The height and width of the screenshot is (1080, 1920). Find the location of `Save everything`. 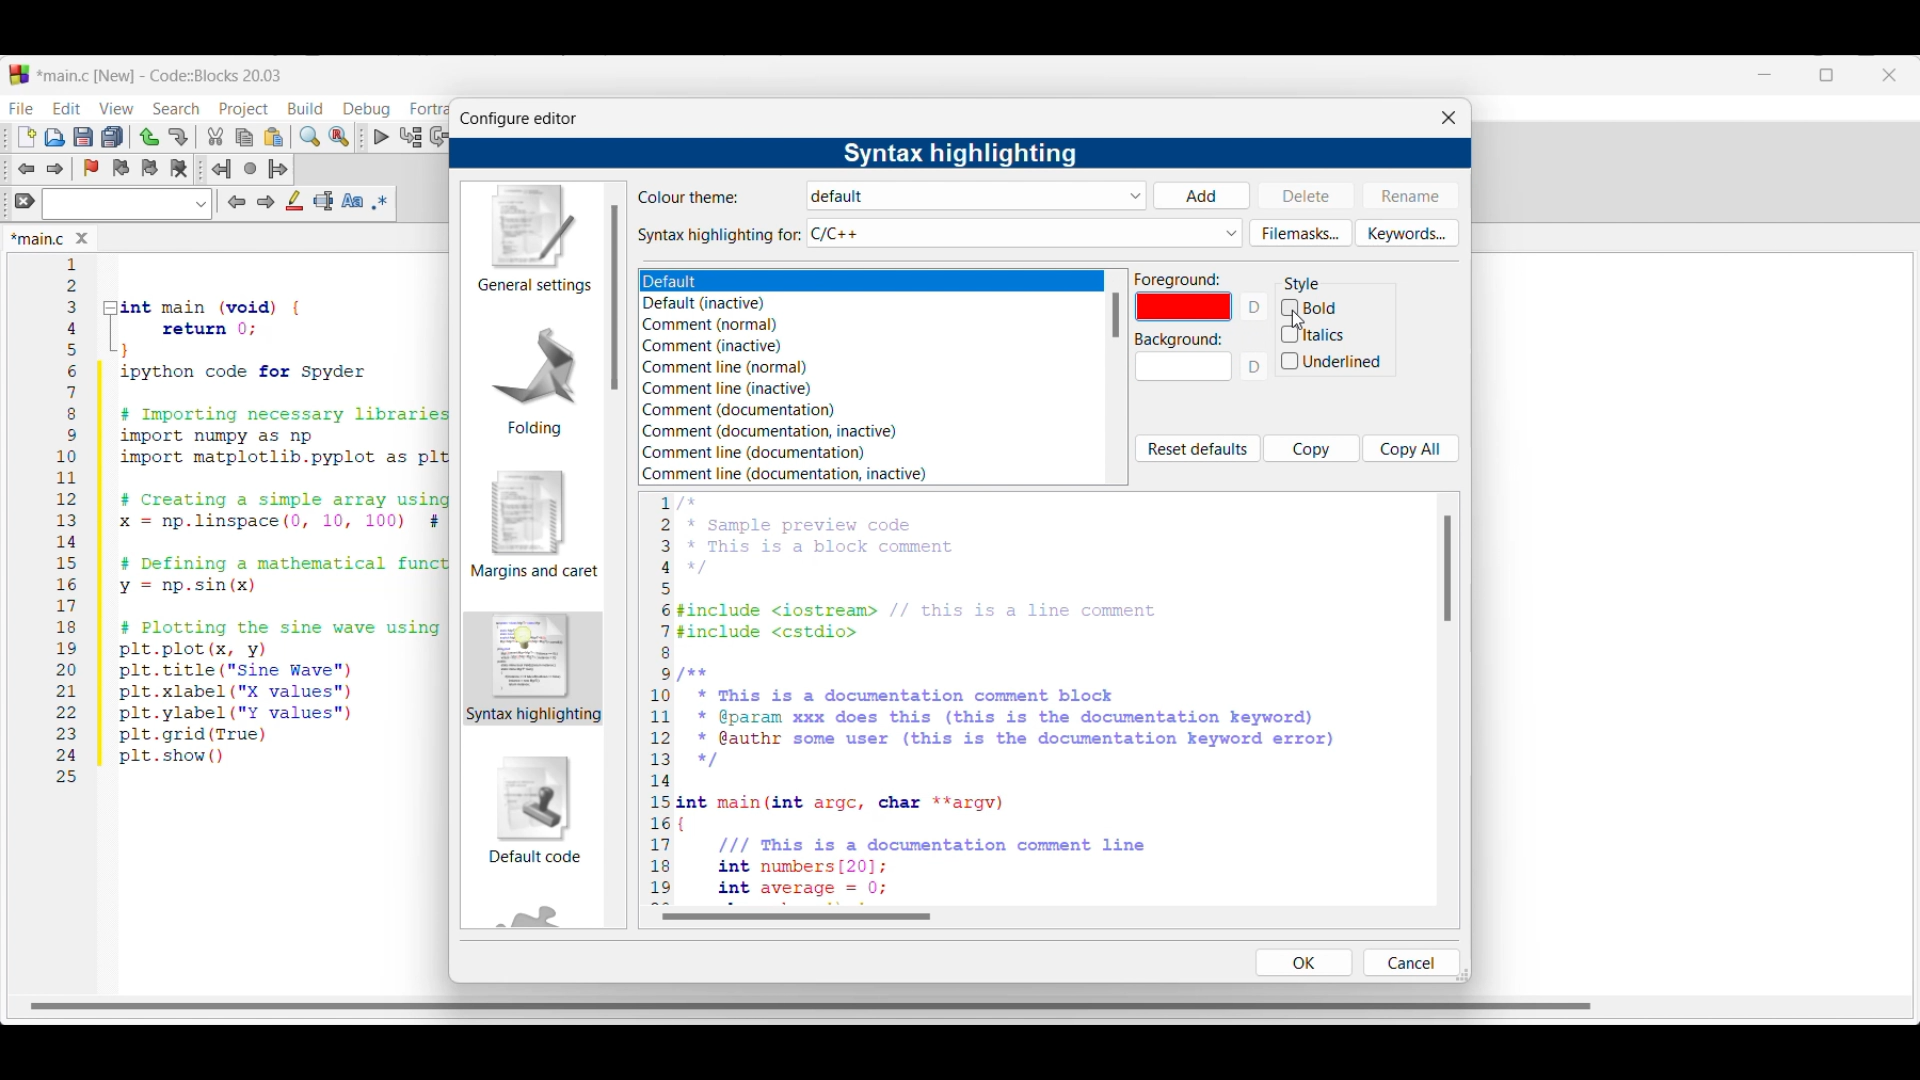

Save everything is located at coordinates (112, 136).